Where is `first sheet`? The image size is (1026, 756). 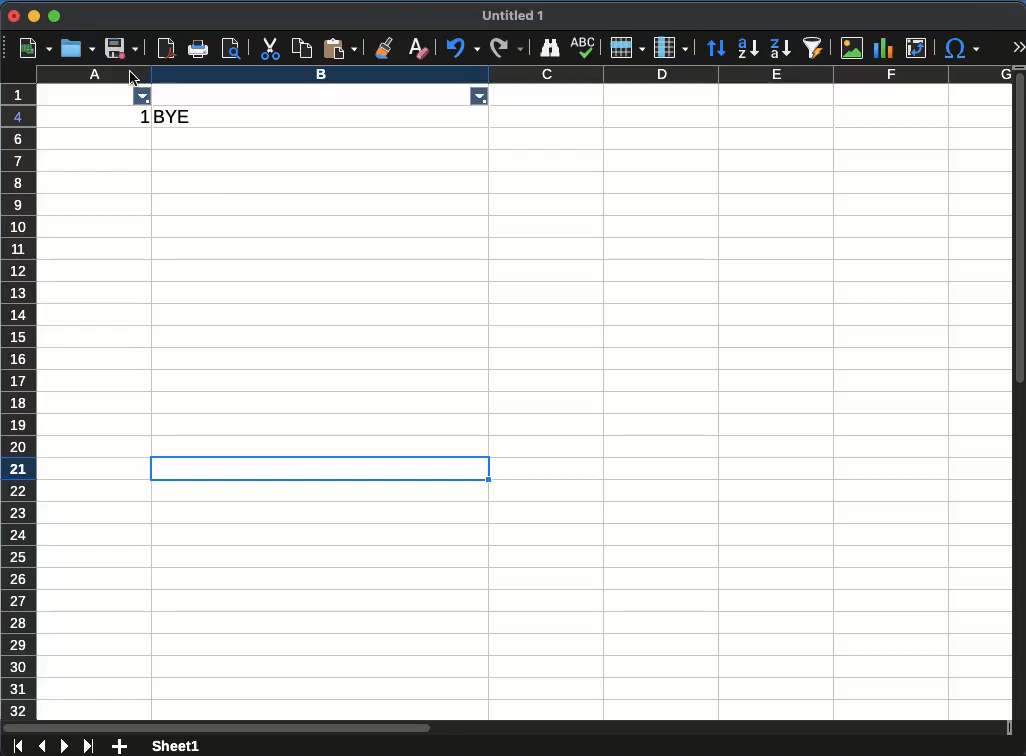 first sheet is located at coordinates (17, 745).